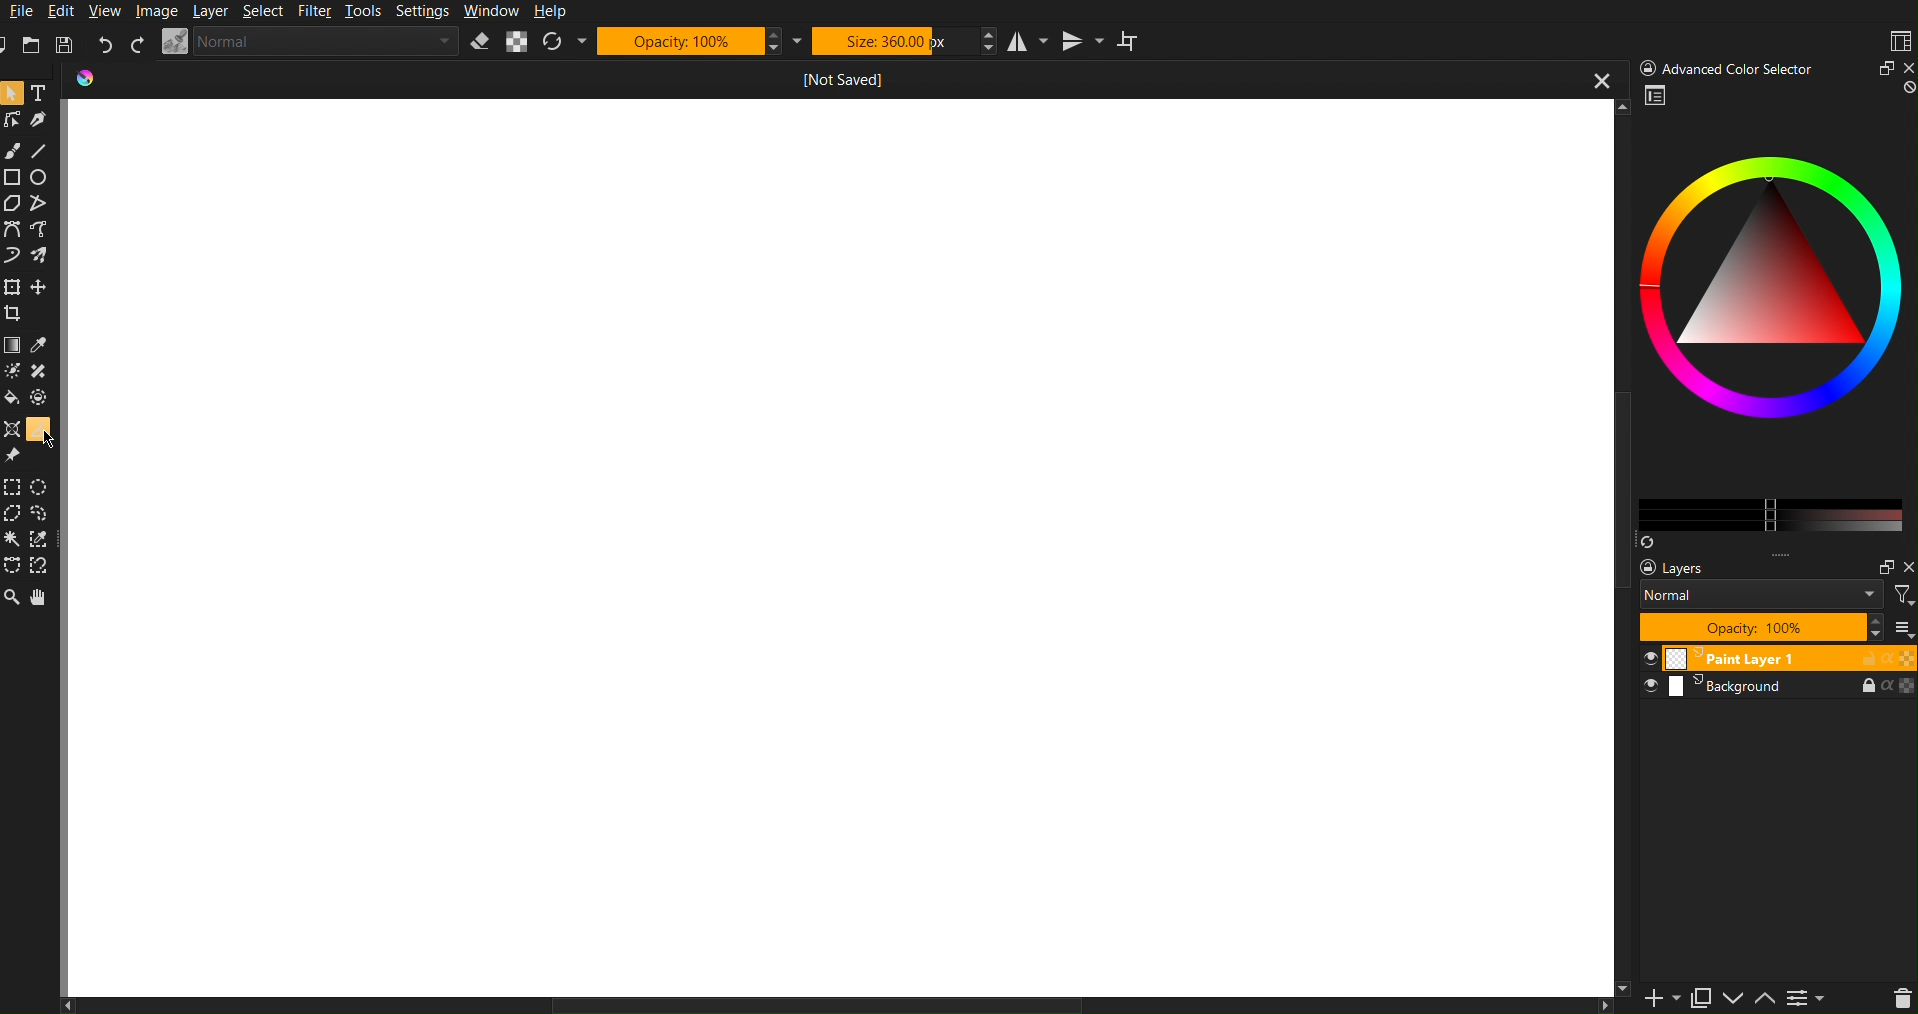  Describe the element at coordinates (14, 397) in the screenshot. I see `Fill` at that location.